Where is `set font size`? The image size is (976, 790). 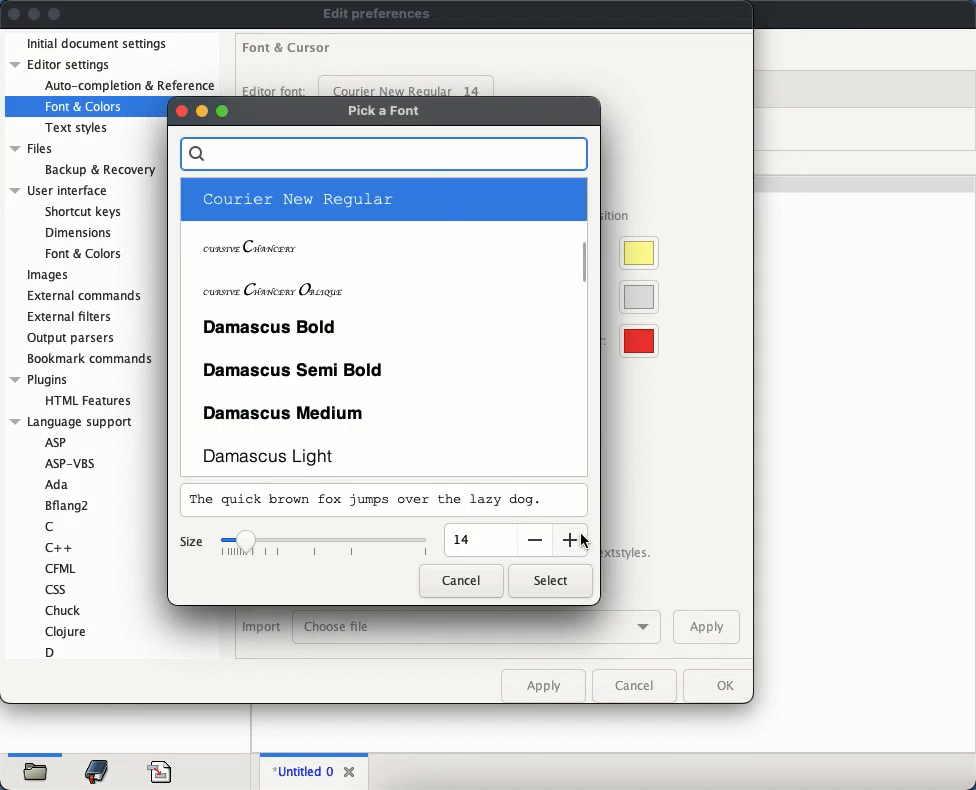
set font size is located at coordinates (326, 545).